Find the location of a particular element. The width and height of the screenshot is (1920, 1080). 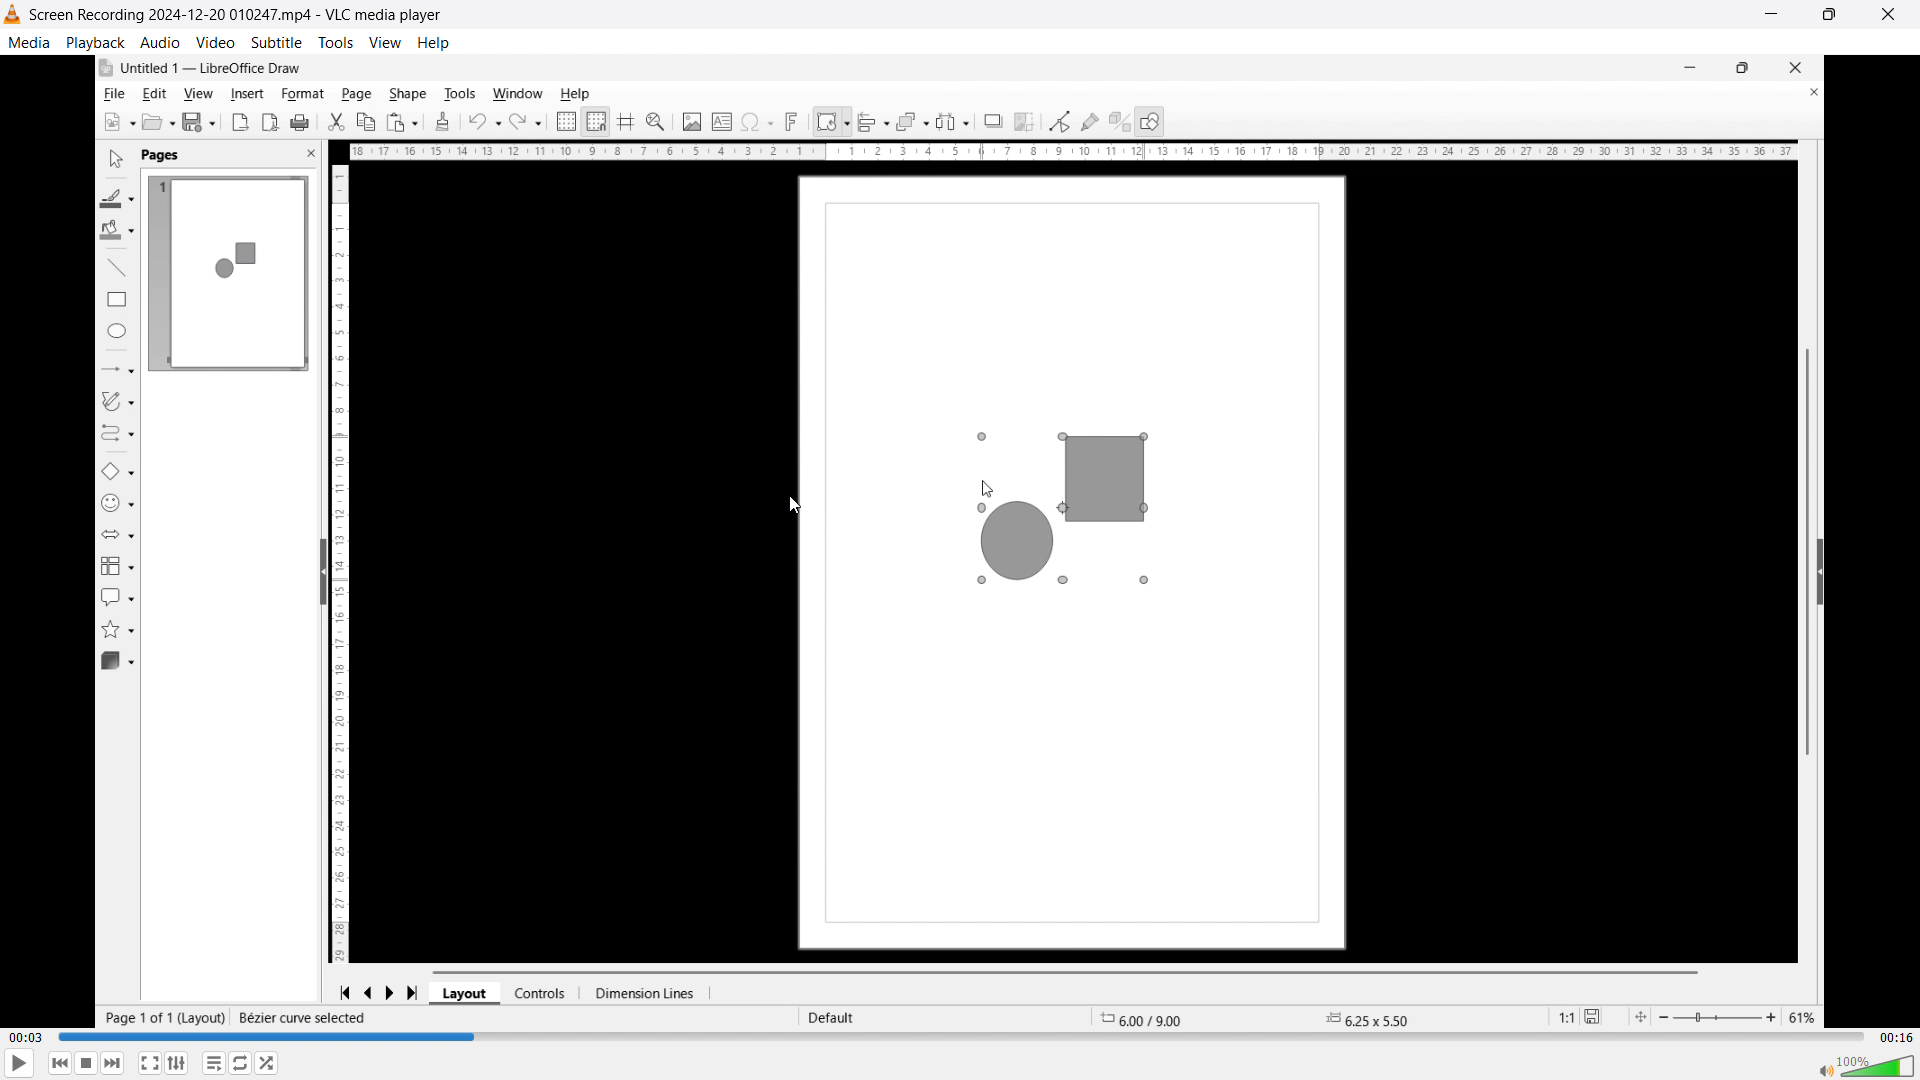

cursor is located at coordinates (794, 504).